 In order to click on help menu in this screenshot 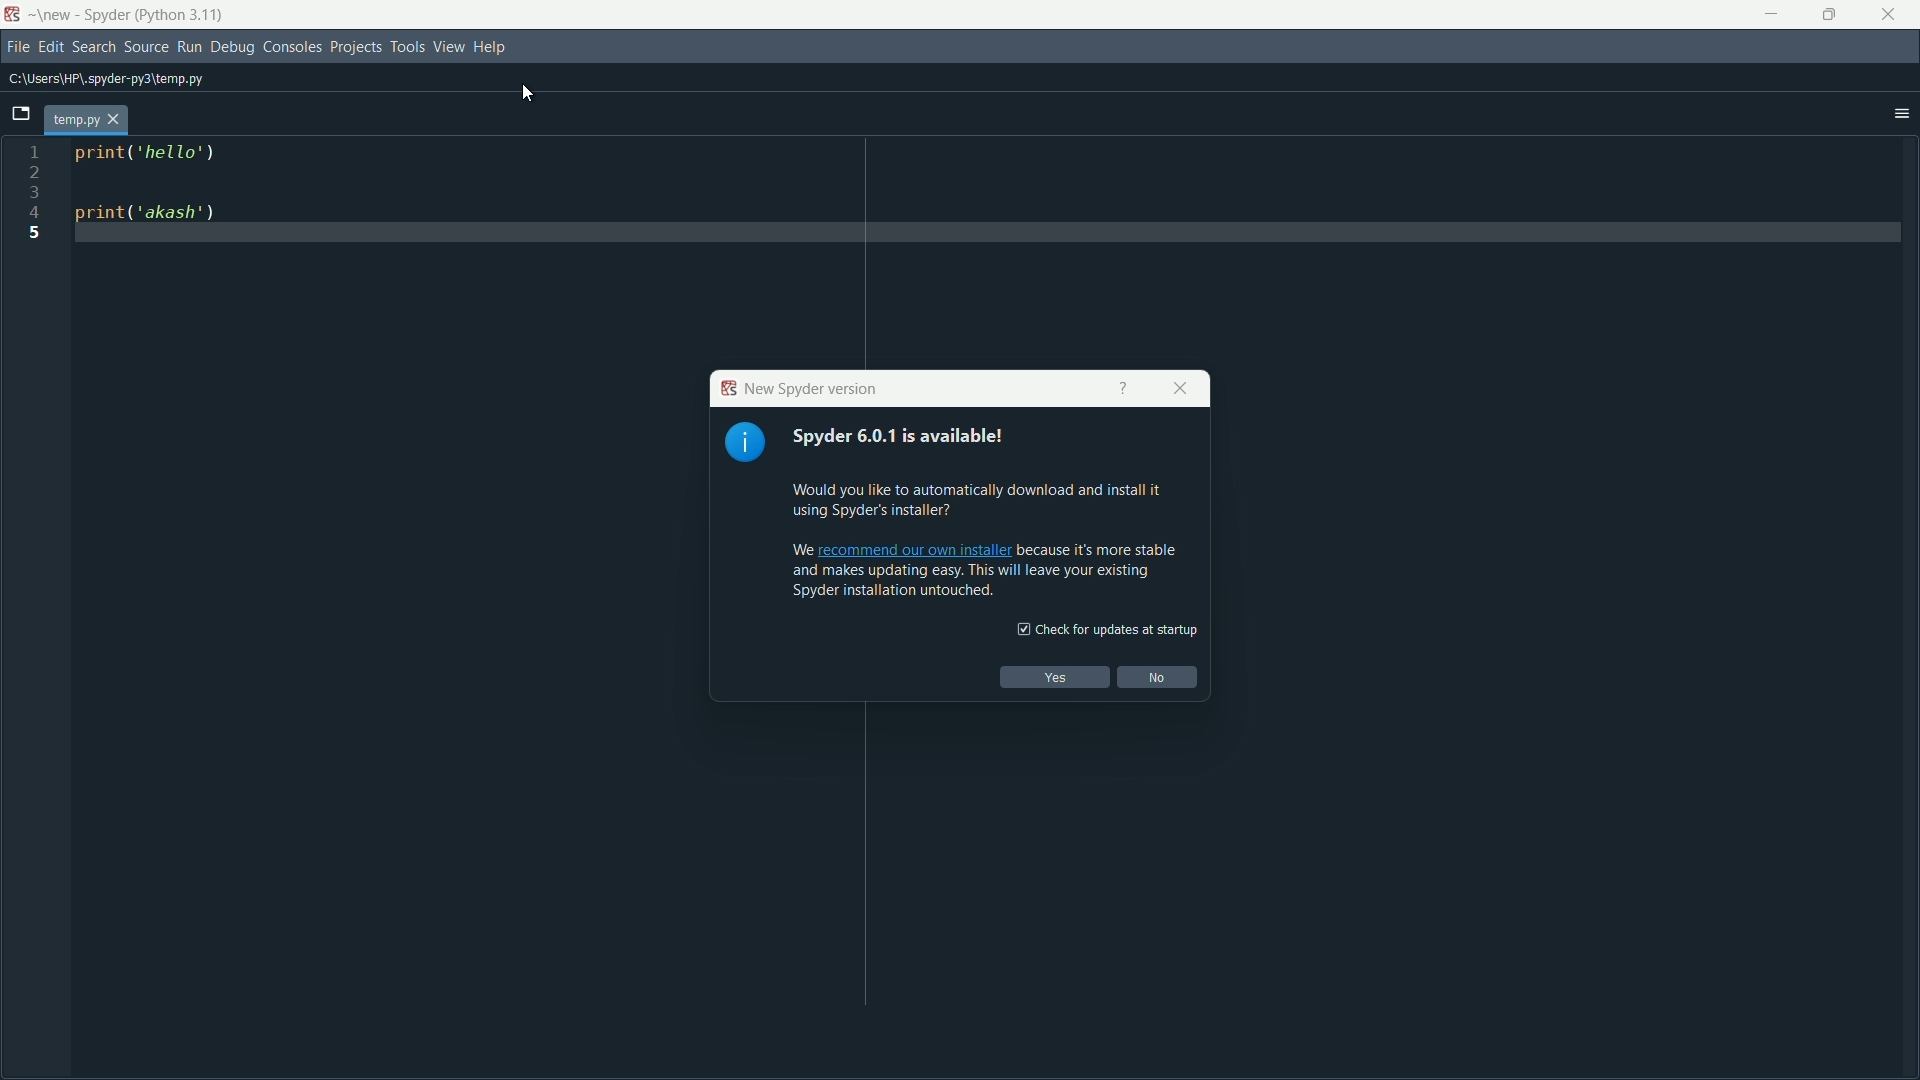, I will do `click(488, 49)`.